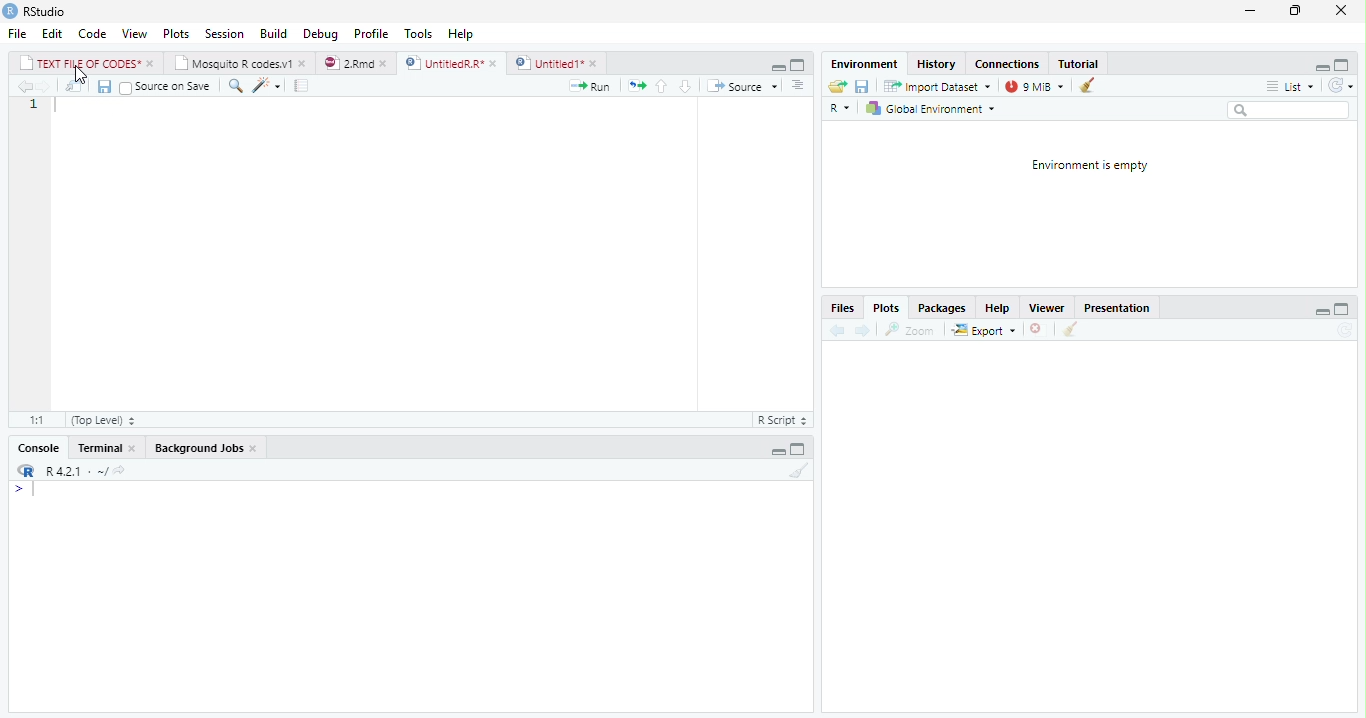 Image resolution: width=1366 pixels, height=718 pixels. What do you see at coordinates (36, 106) in the screenshot?
I see `1` at bounding box center [36, 106].